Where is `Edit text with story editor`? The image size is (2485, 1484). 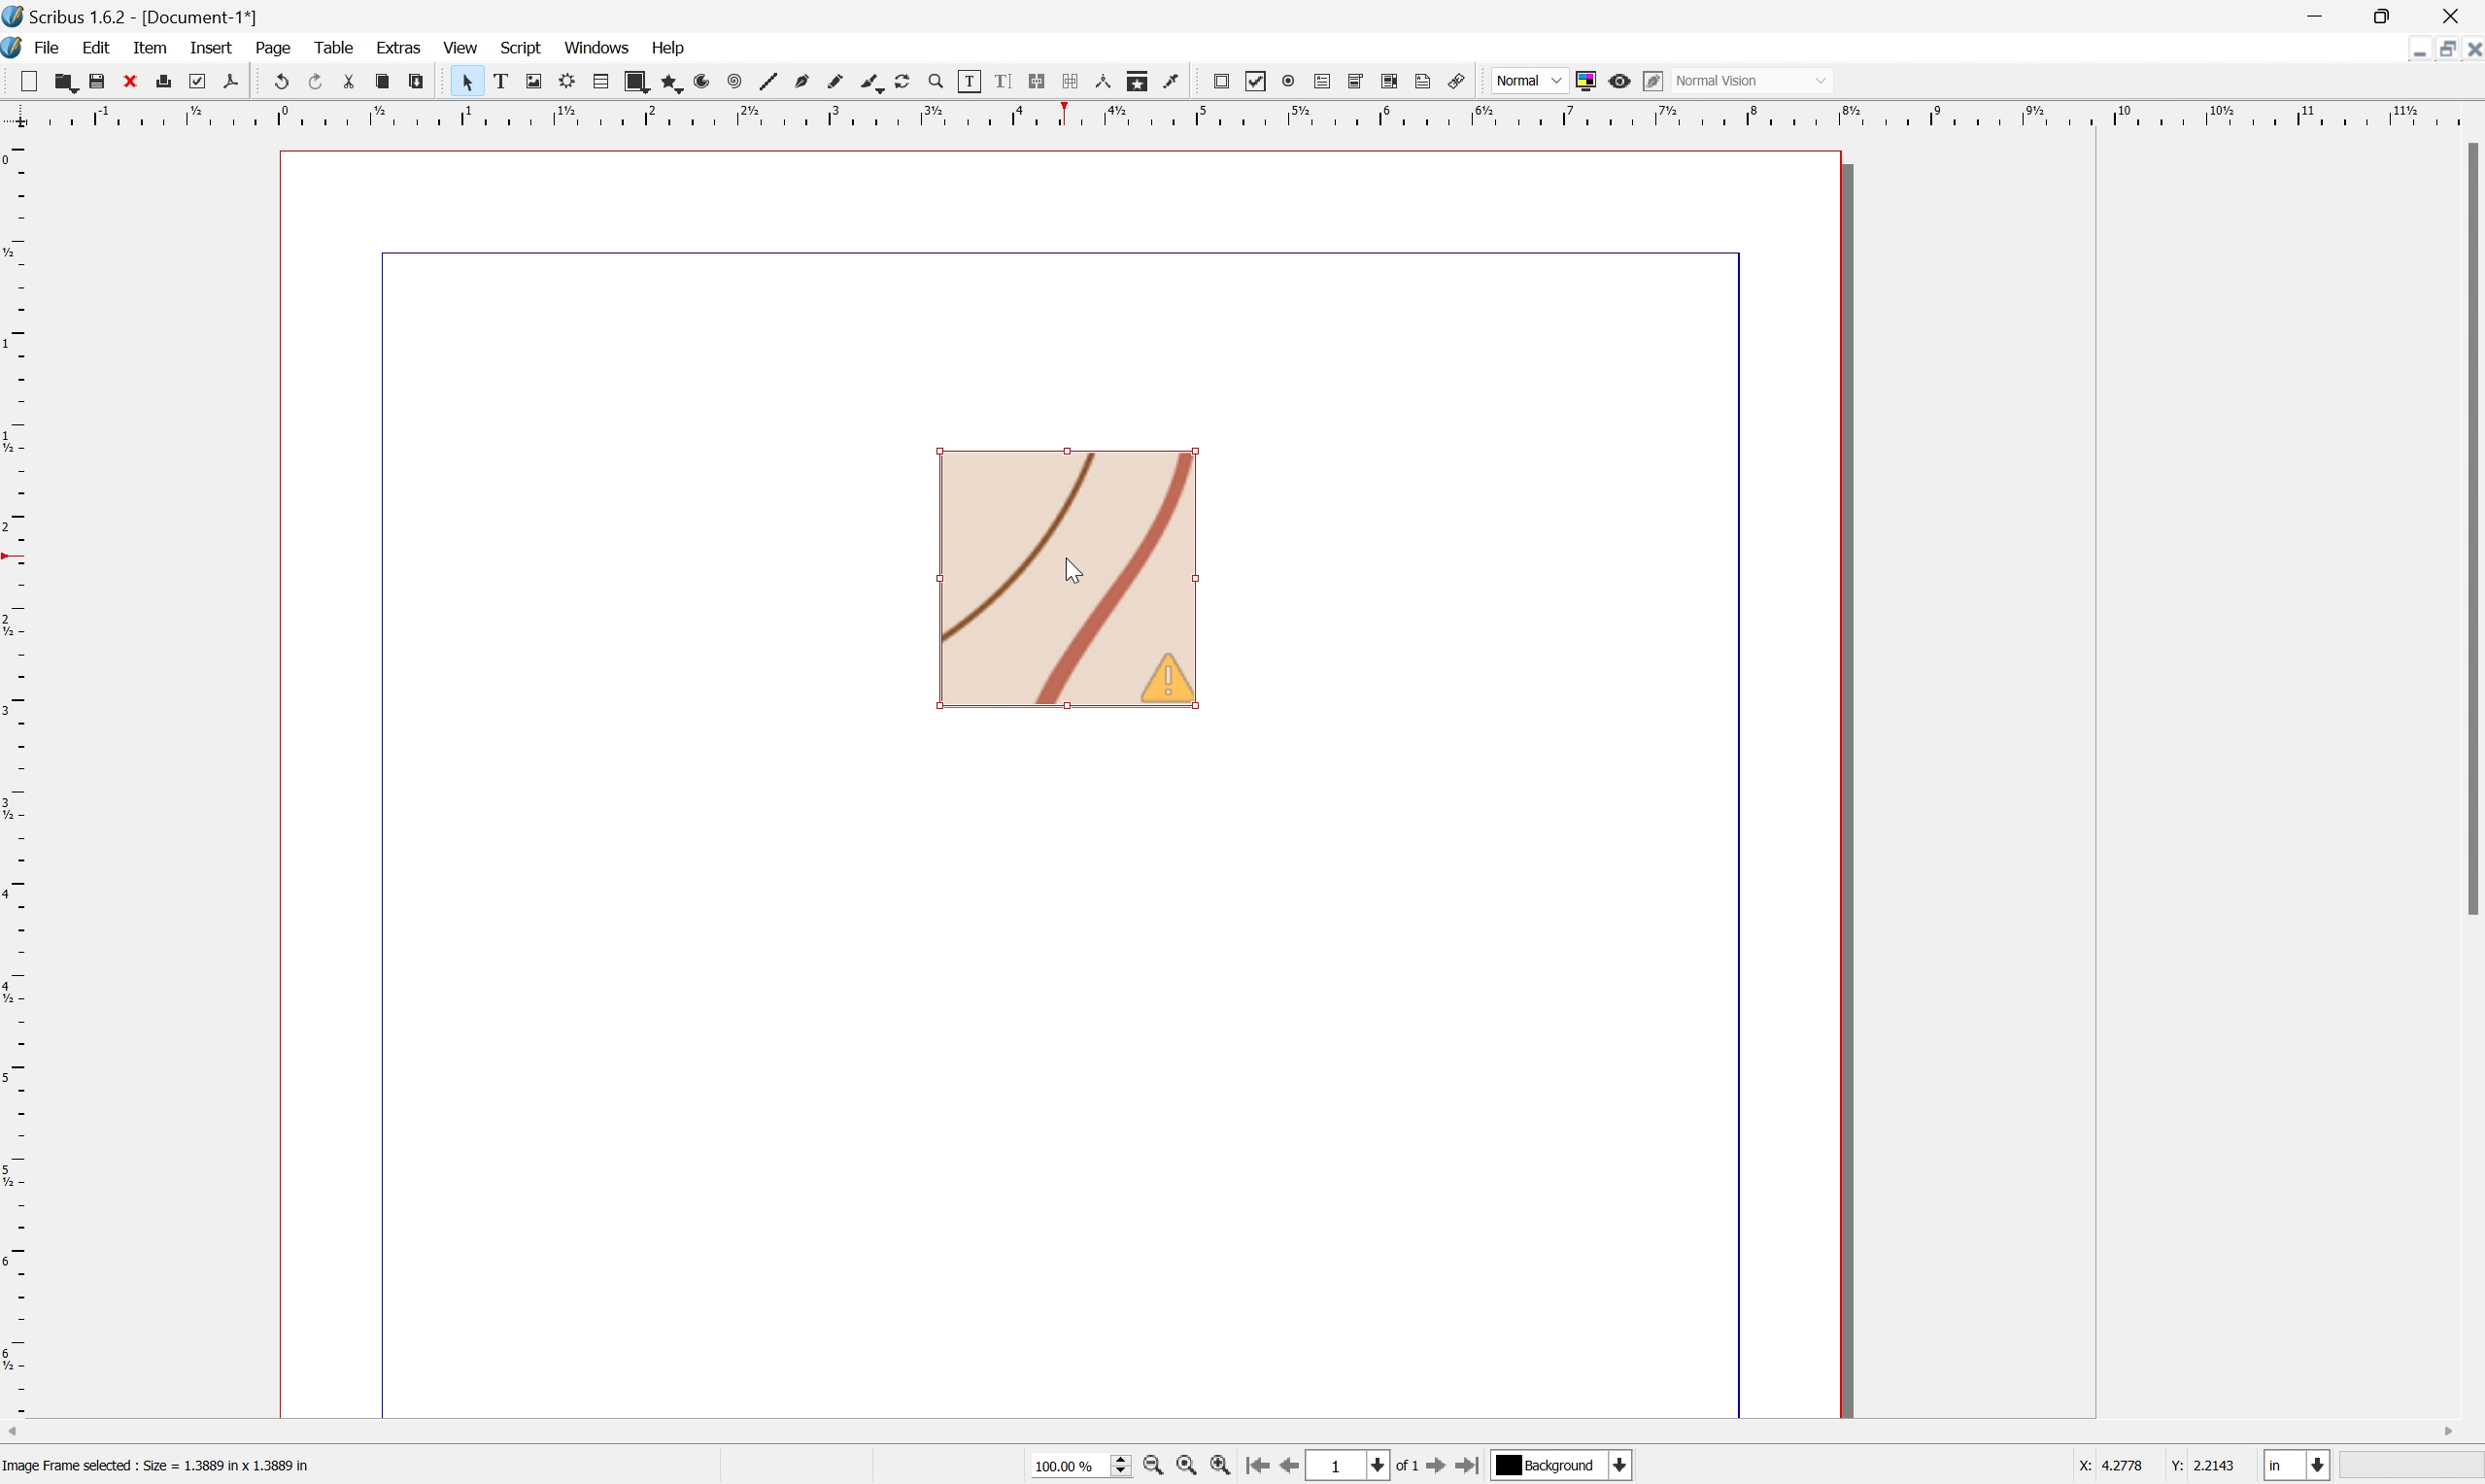 Edit text with story editor is located at coordinates (1004, 81).